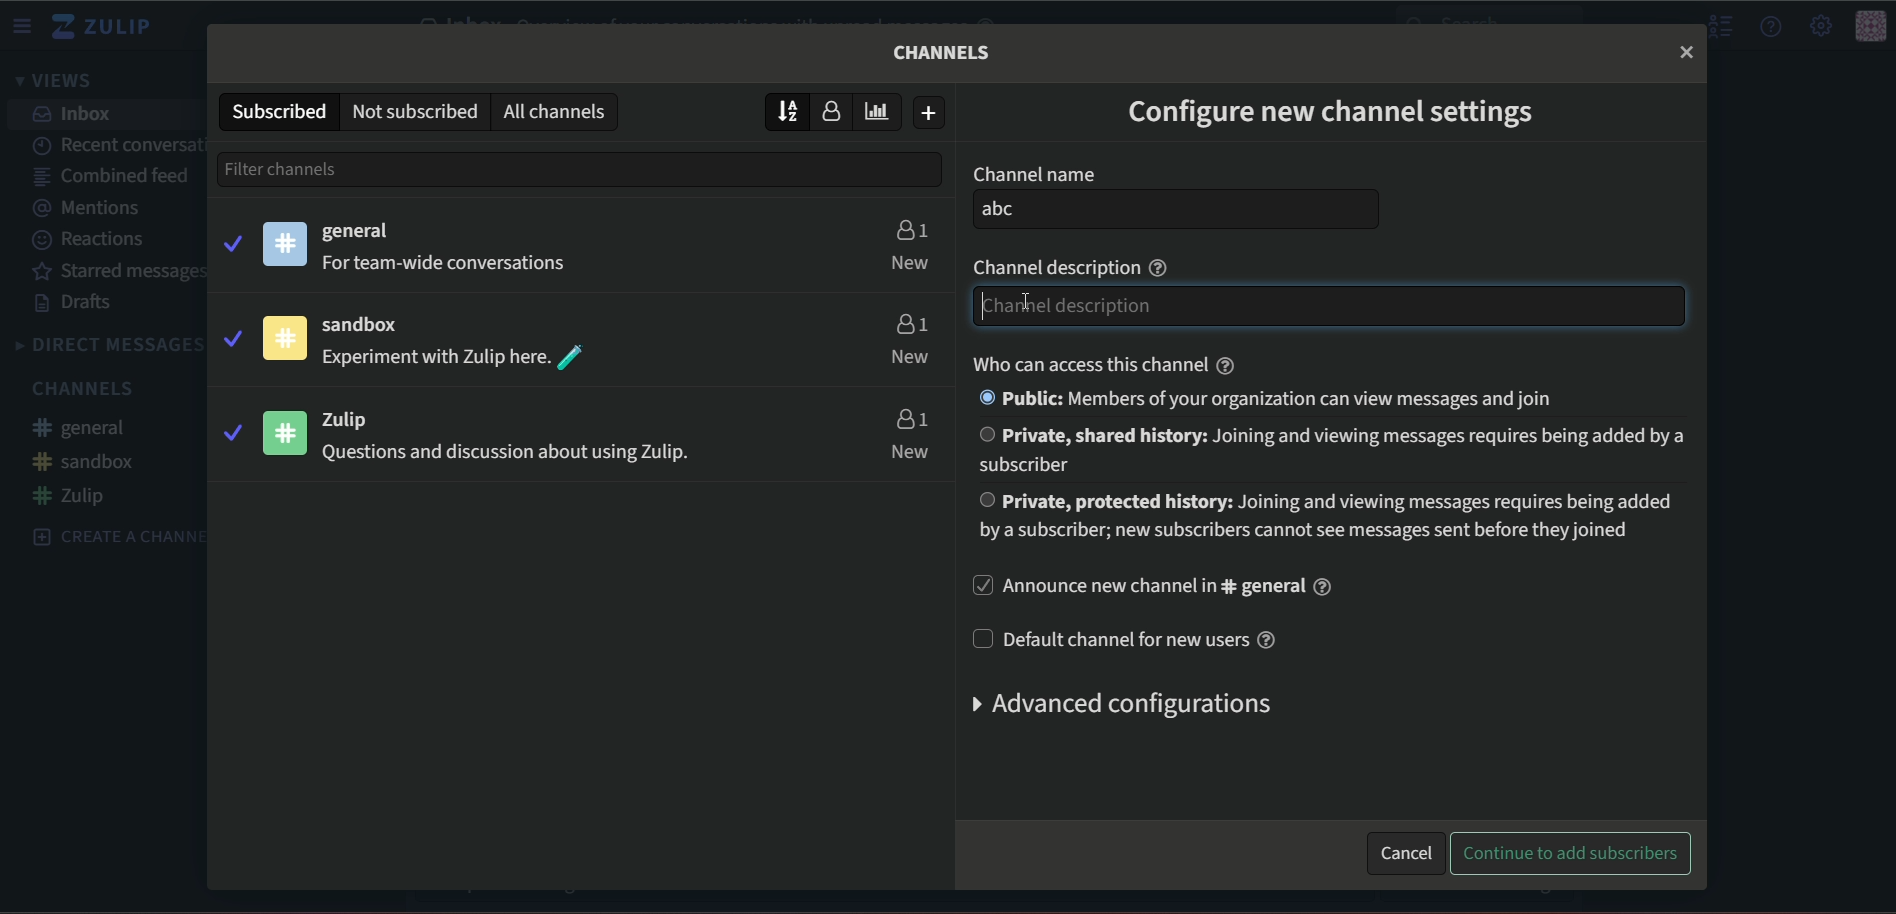  What do you see at coordinates (1819, 25) in the screenshot?
I see `main menu` at bounding box center [1819, 25].